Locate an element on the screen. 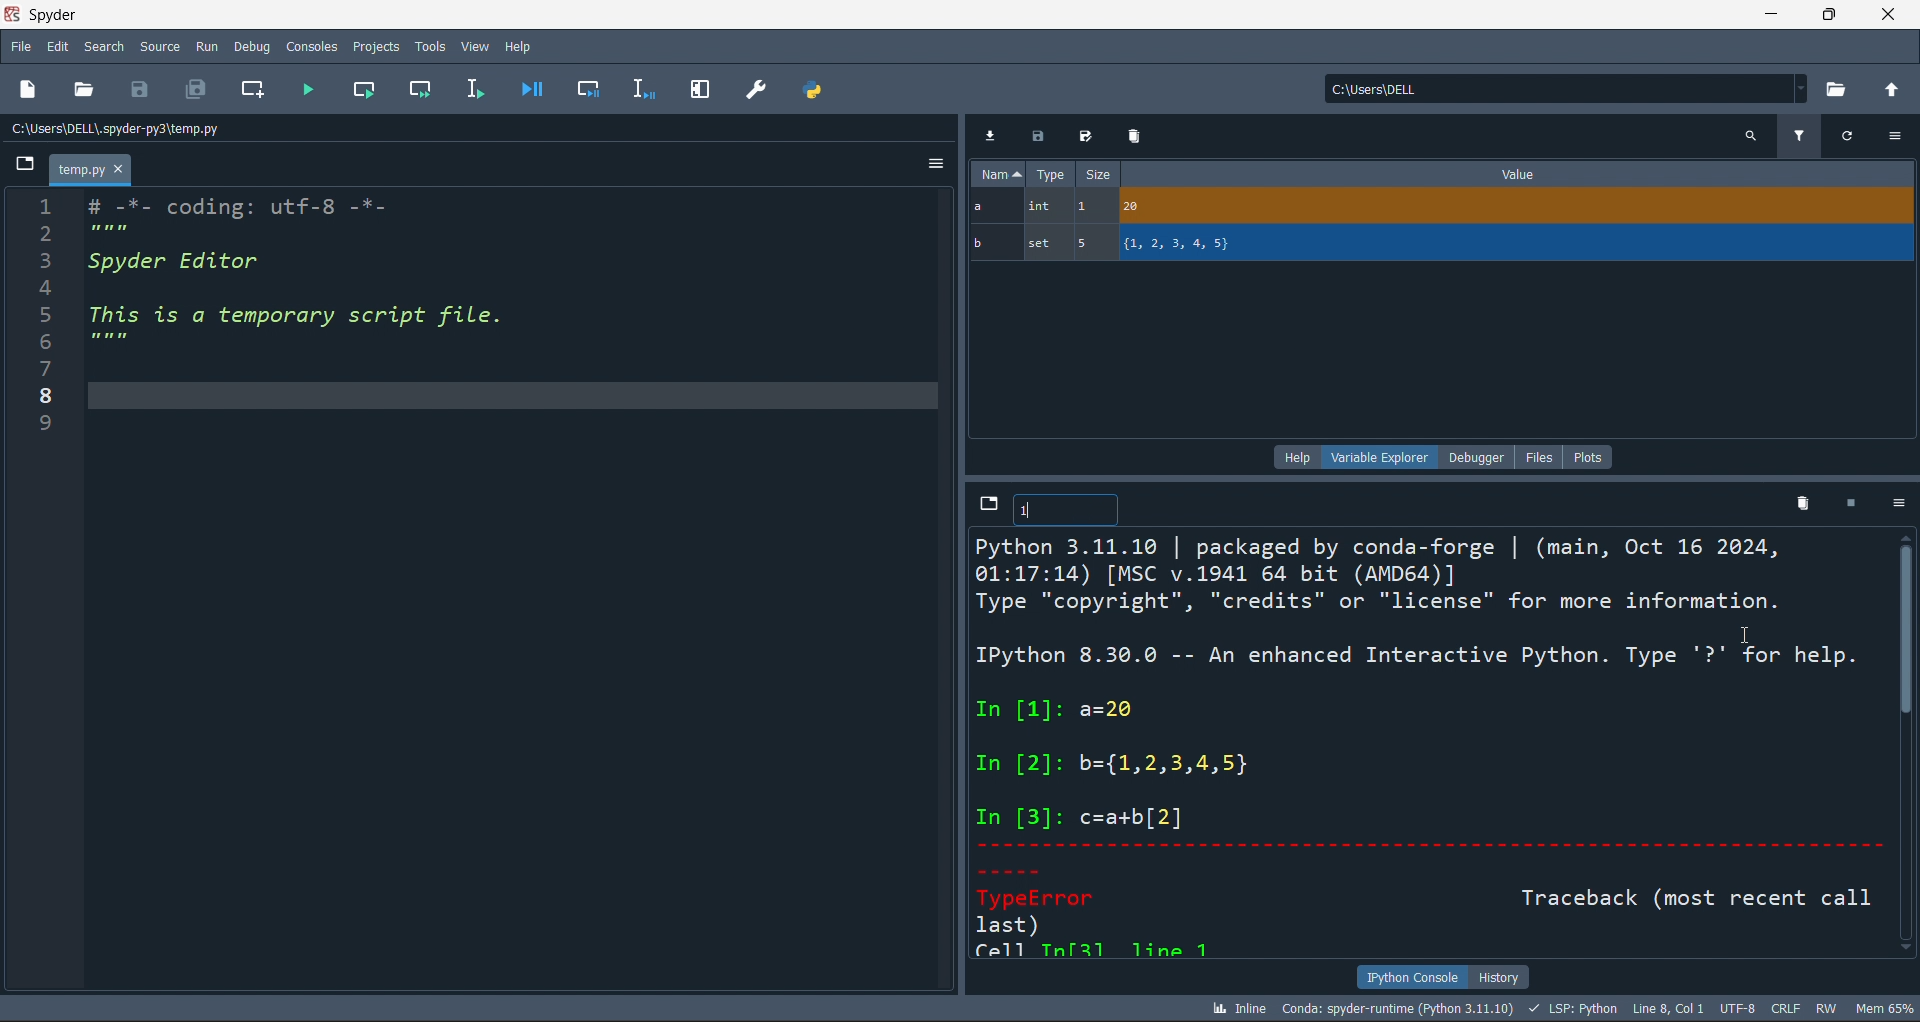 This screenshot has width=1920, height=1022. name is located at coordinates (995, 174).